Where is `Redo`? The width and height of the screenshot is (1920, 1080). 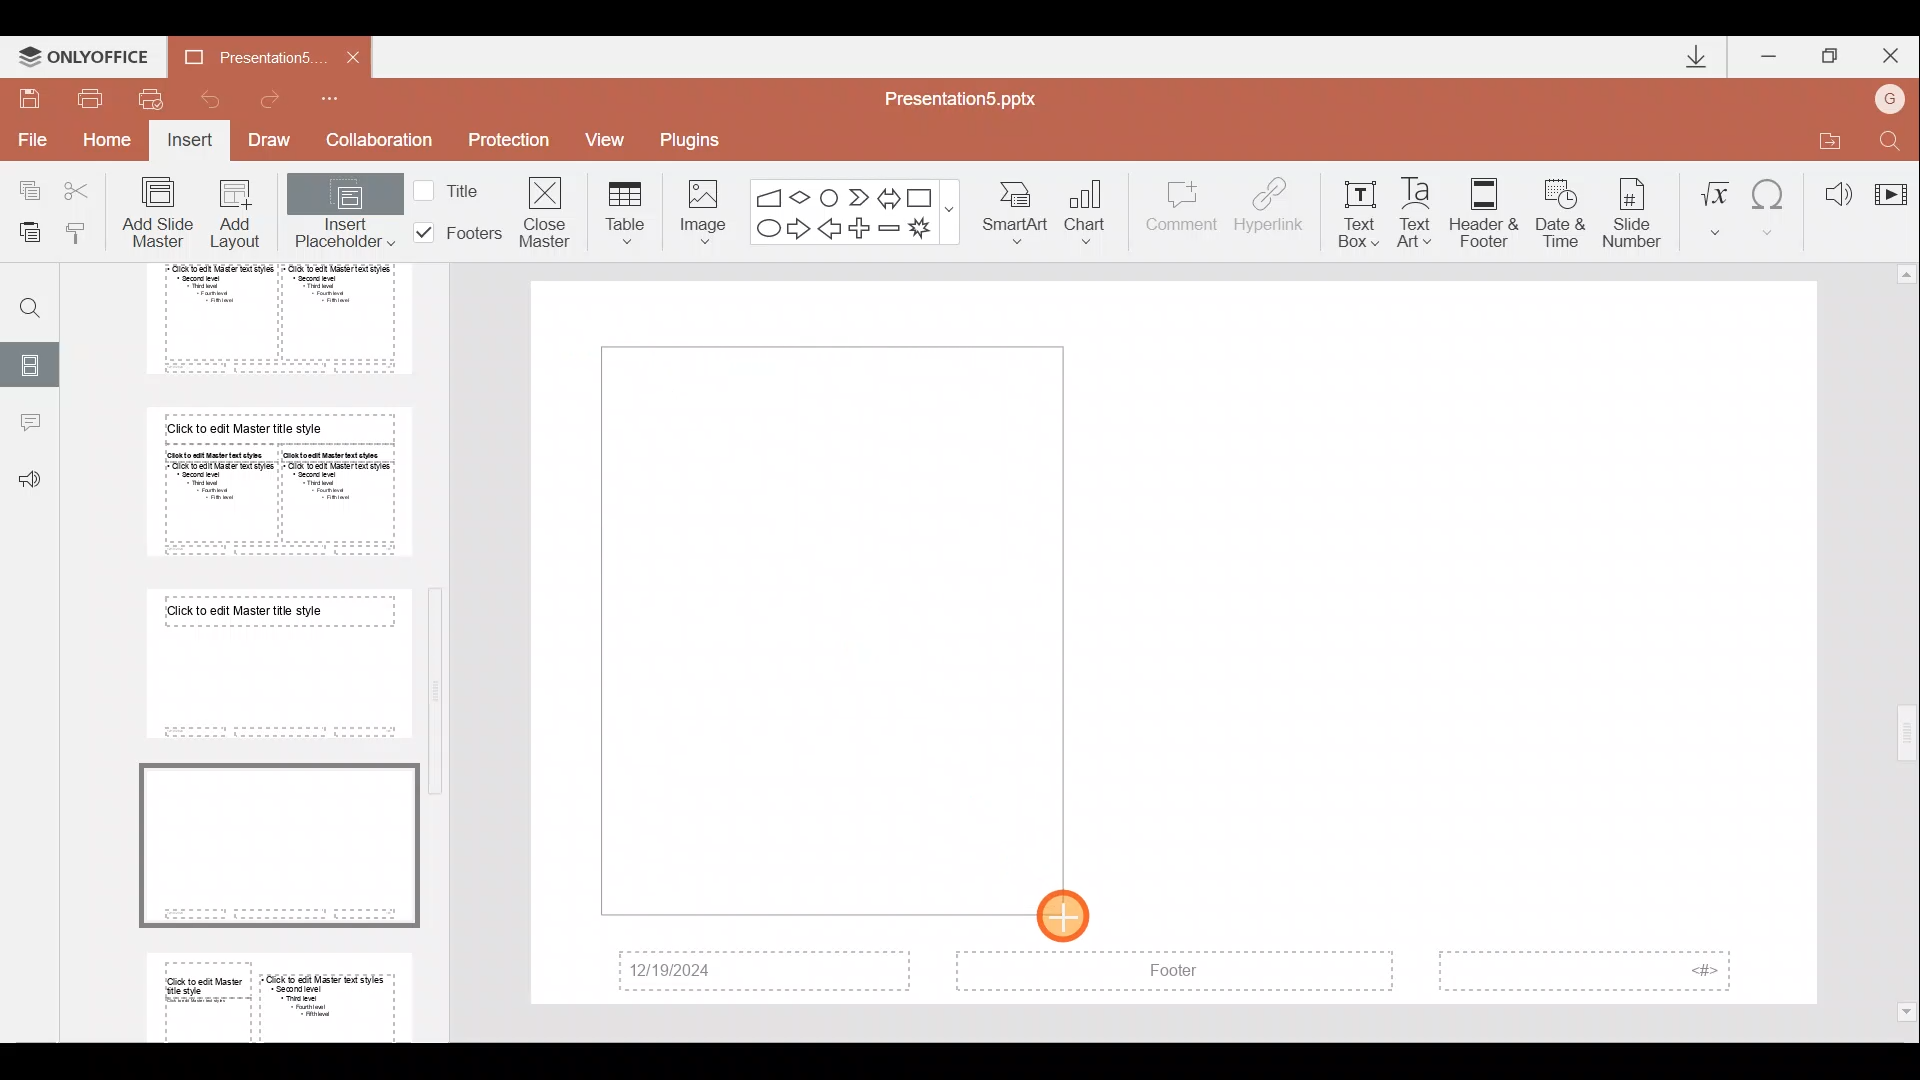 Redo is located at coordinates (278, 99).